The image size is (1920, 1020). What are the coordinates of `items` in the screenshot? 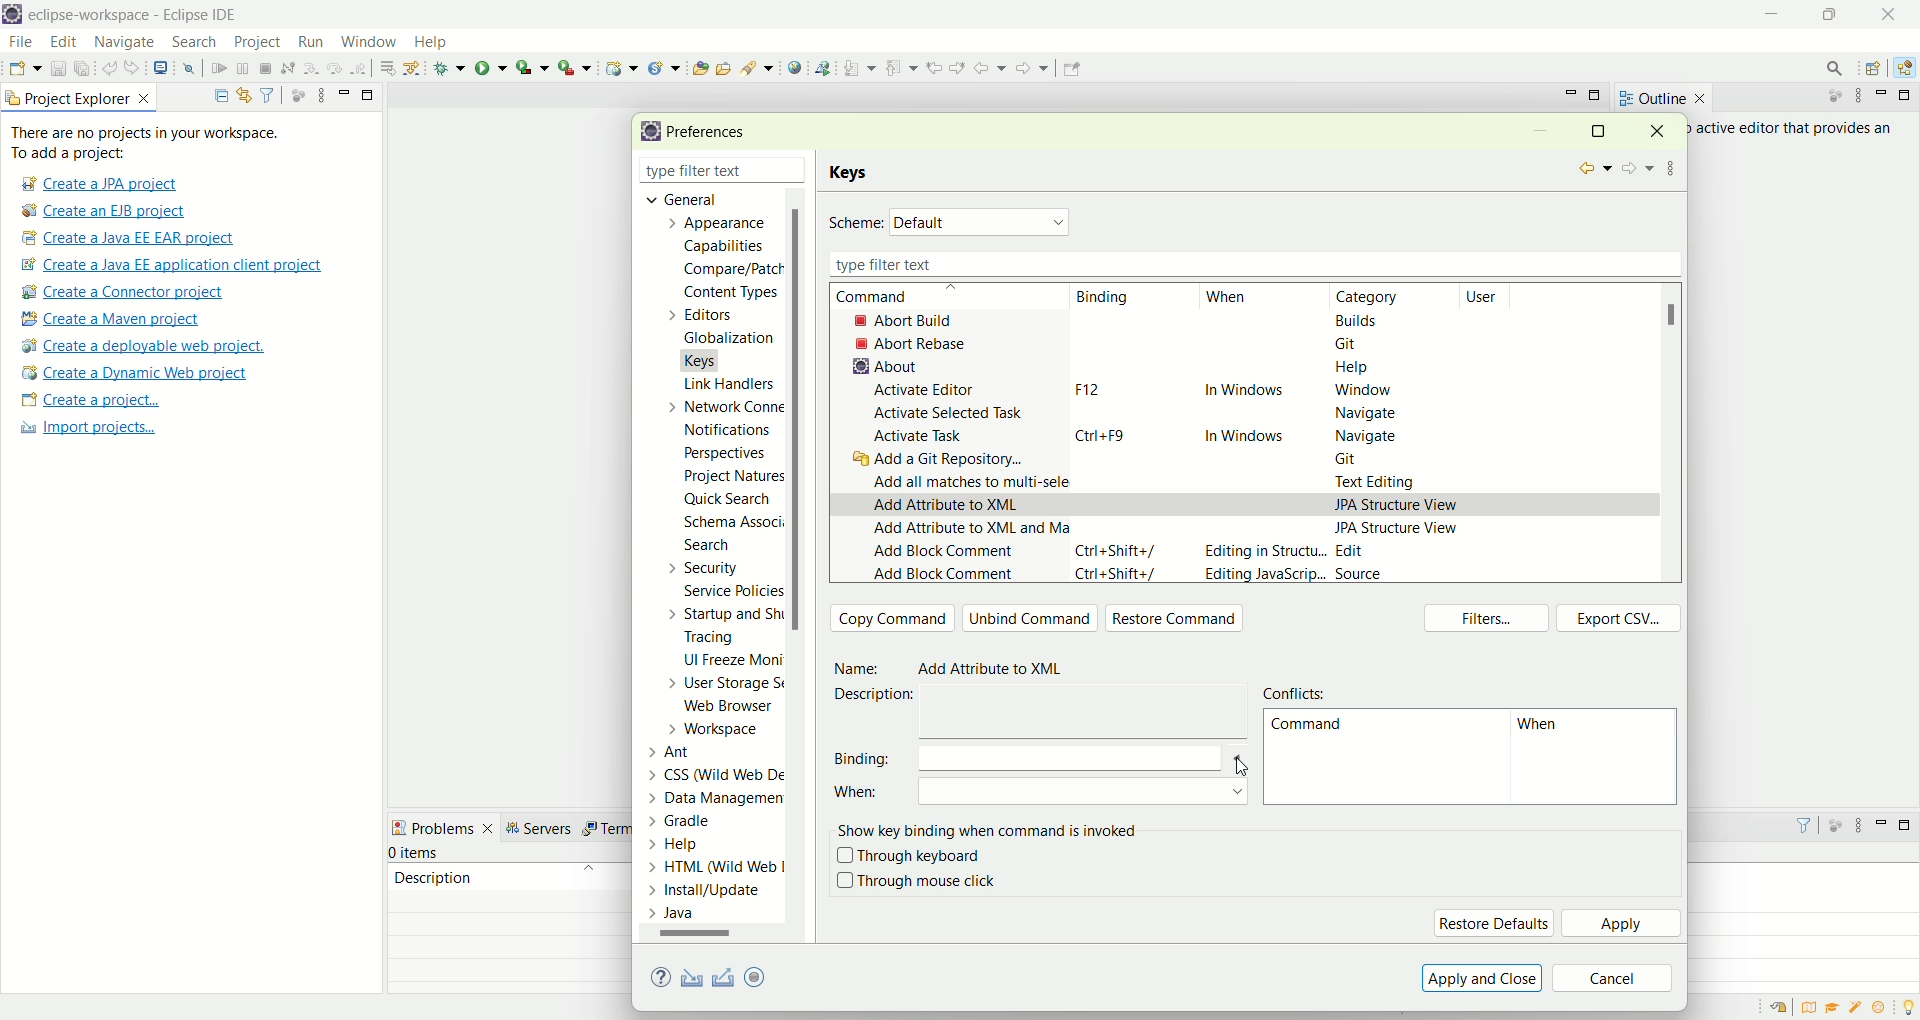 It's located at (416, 853).